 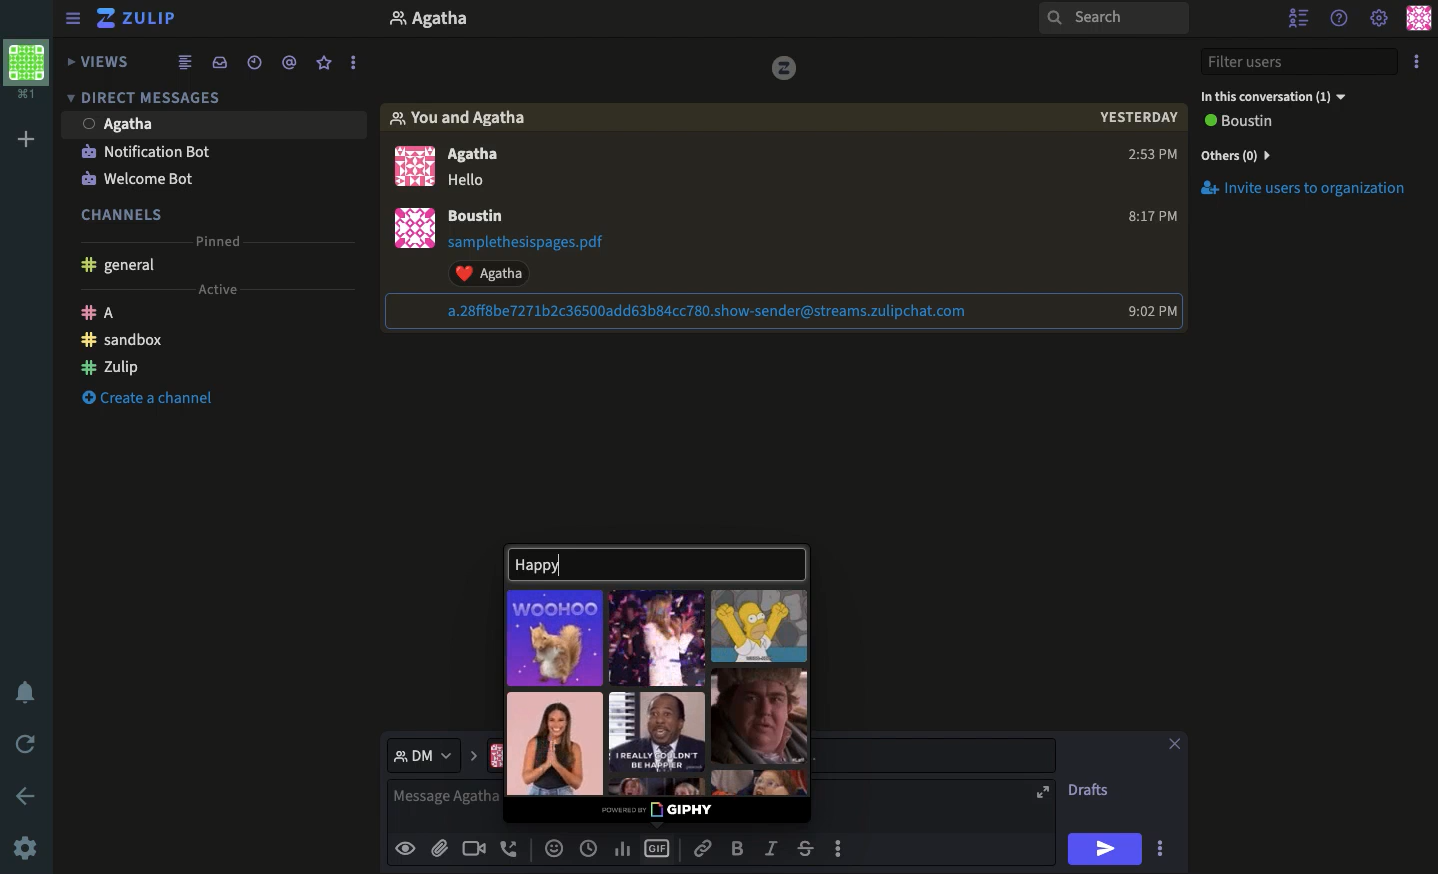 What do you see at coordinates (411, 230) in the screenshot?
I see `Profile` at bounding box center [411, 230].